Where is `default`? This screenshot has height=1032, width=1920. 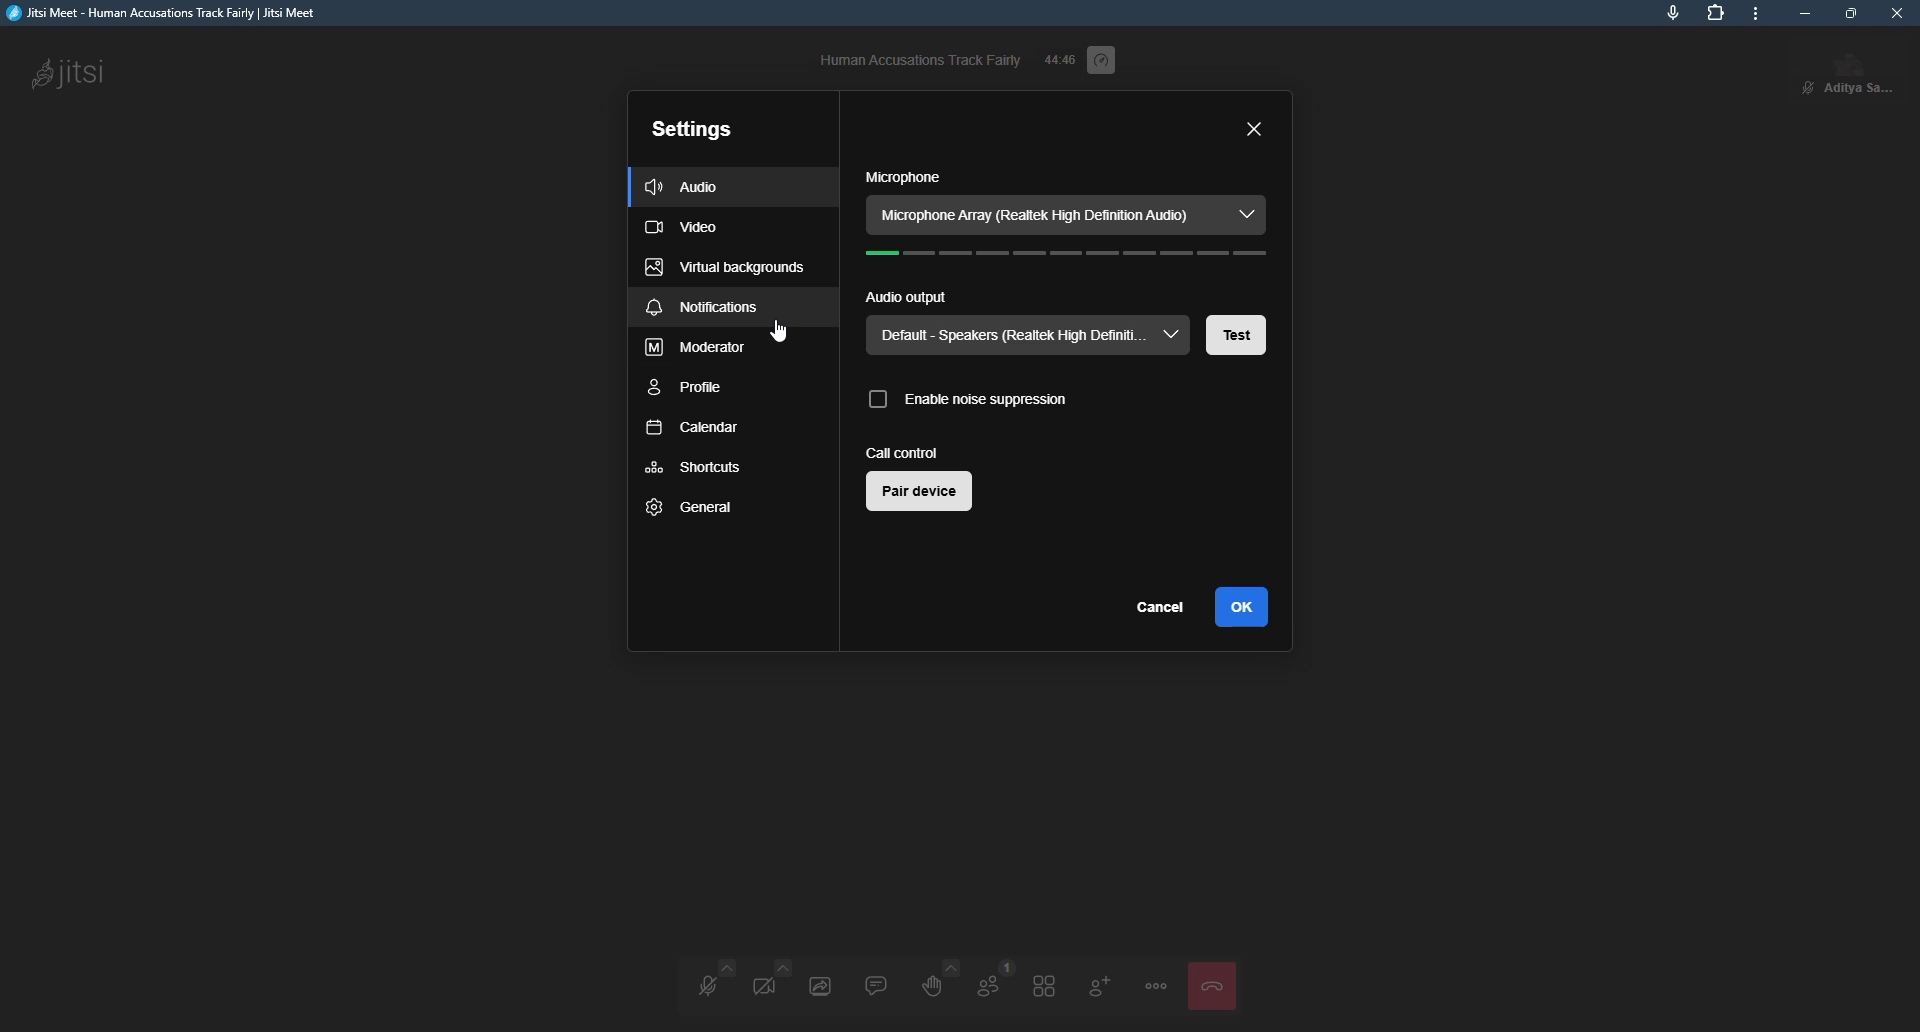 default is located at coordinates (1006, 335).